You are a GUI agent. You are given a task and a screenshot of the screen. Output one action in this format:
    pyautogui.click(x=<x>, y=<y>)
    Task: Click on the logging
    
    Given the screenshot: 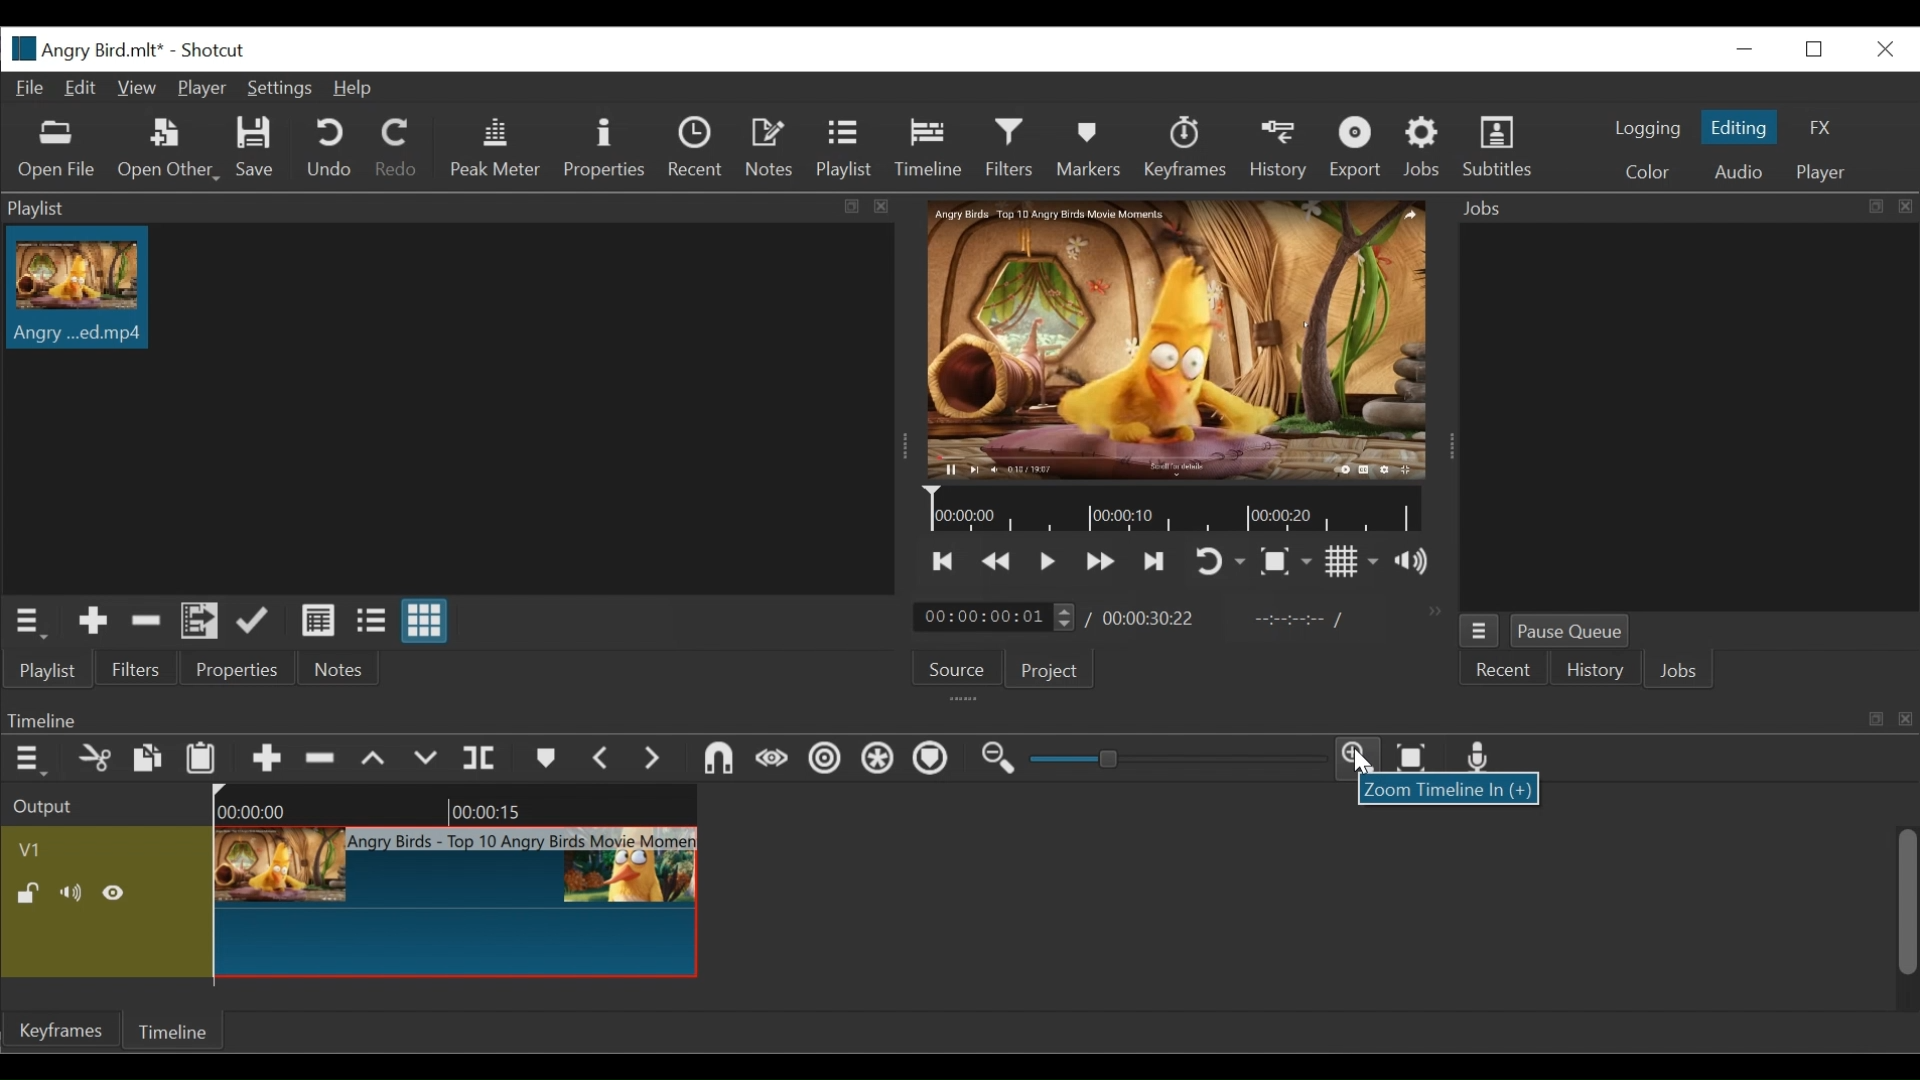 What is the action you would take?
    pyautogui.click(x=1645, y=130)
    